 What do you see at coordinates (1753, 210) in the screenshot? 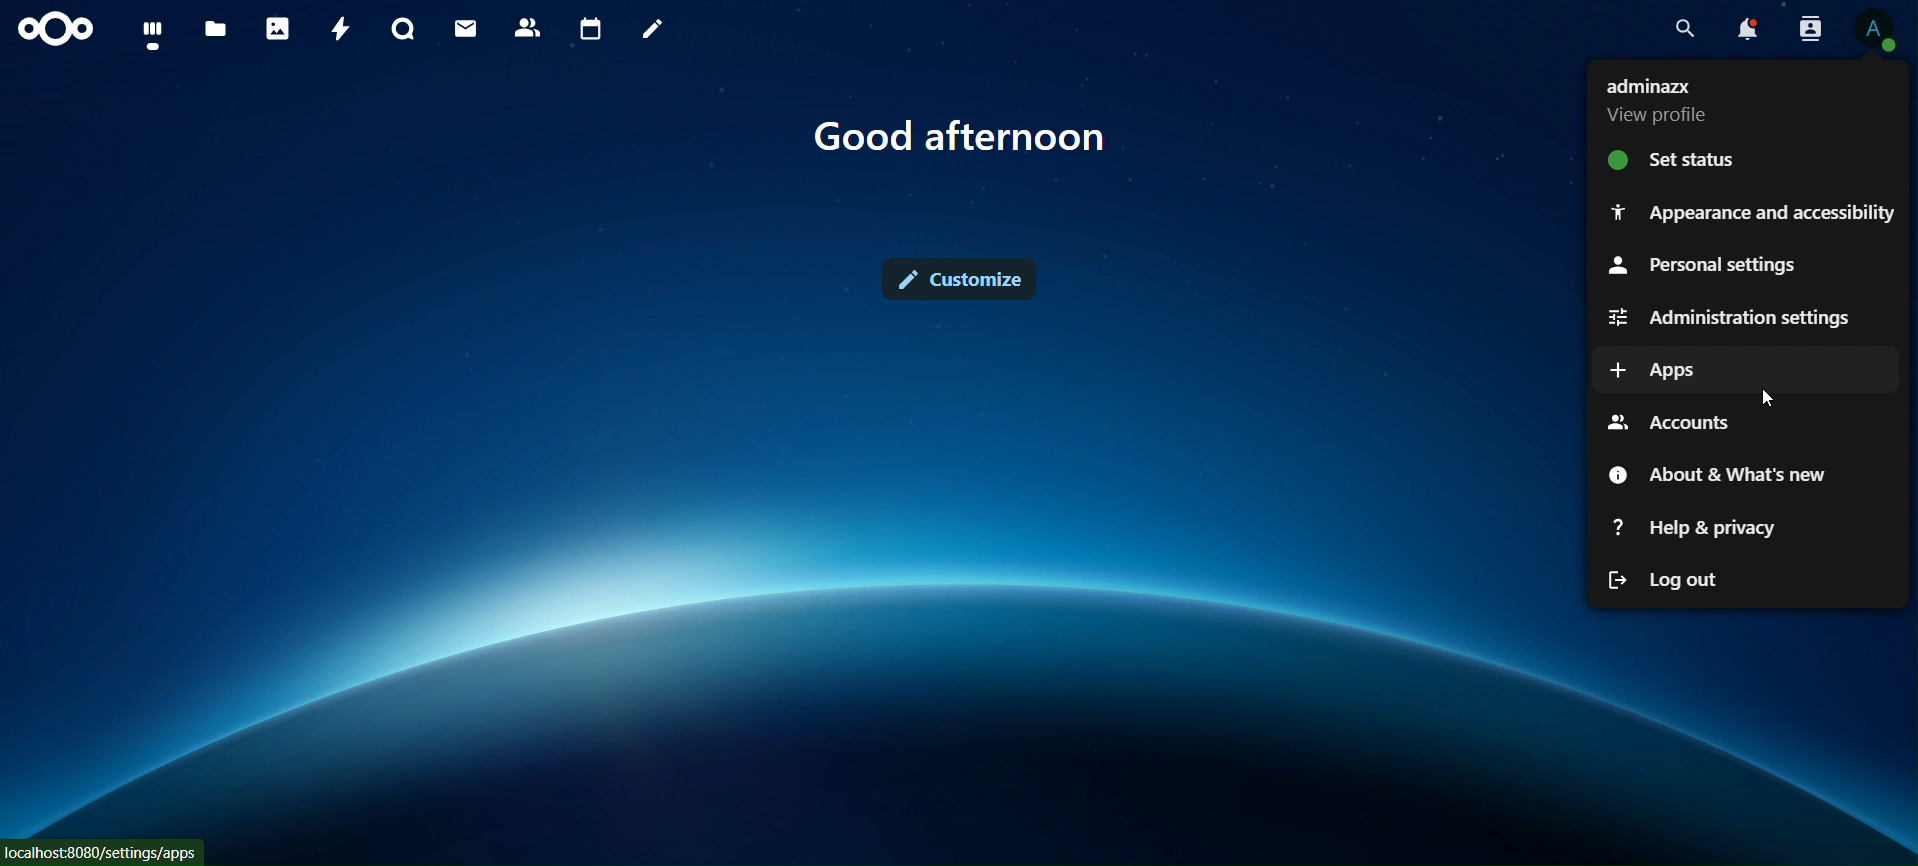
I see `appearance and accessibilty` at bounding box center [1753, 210].